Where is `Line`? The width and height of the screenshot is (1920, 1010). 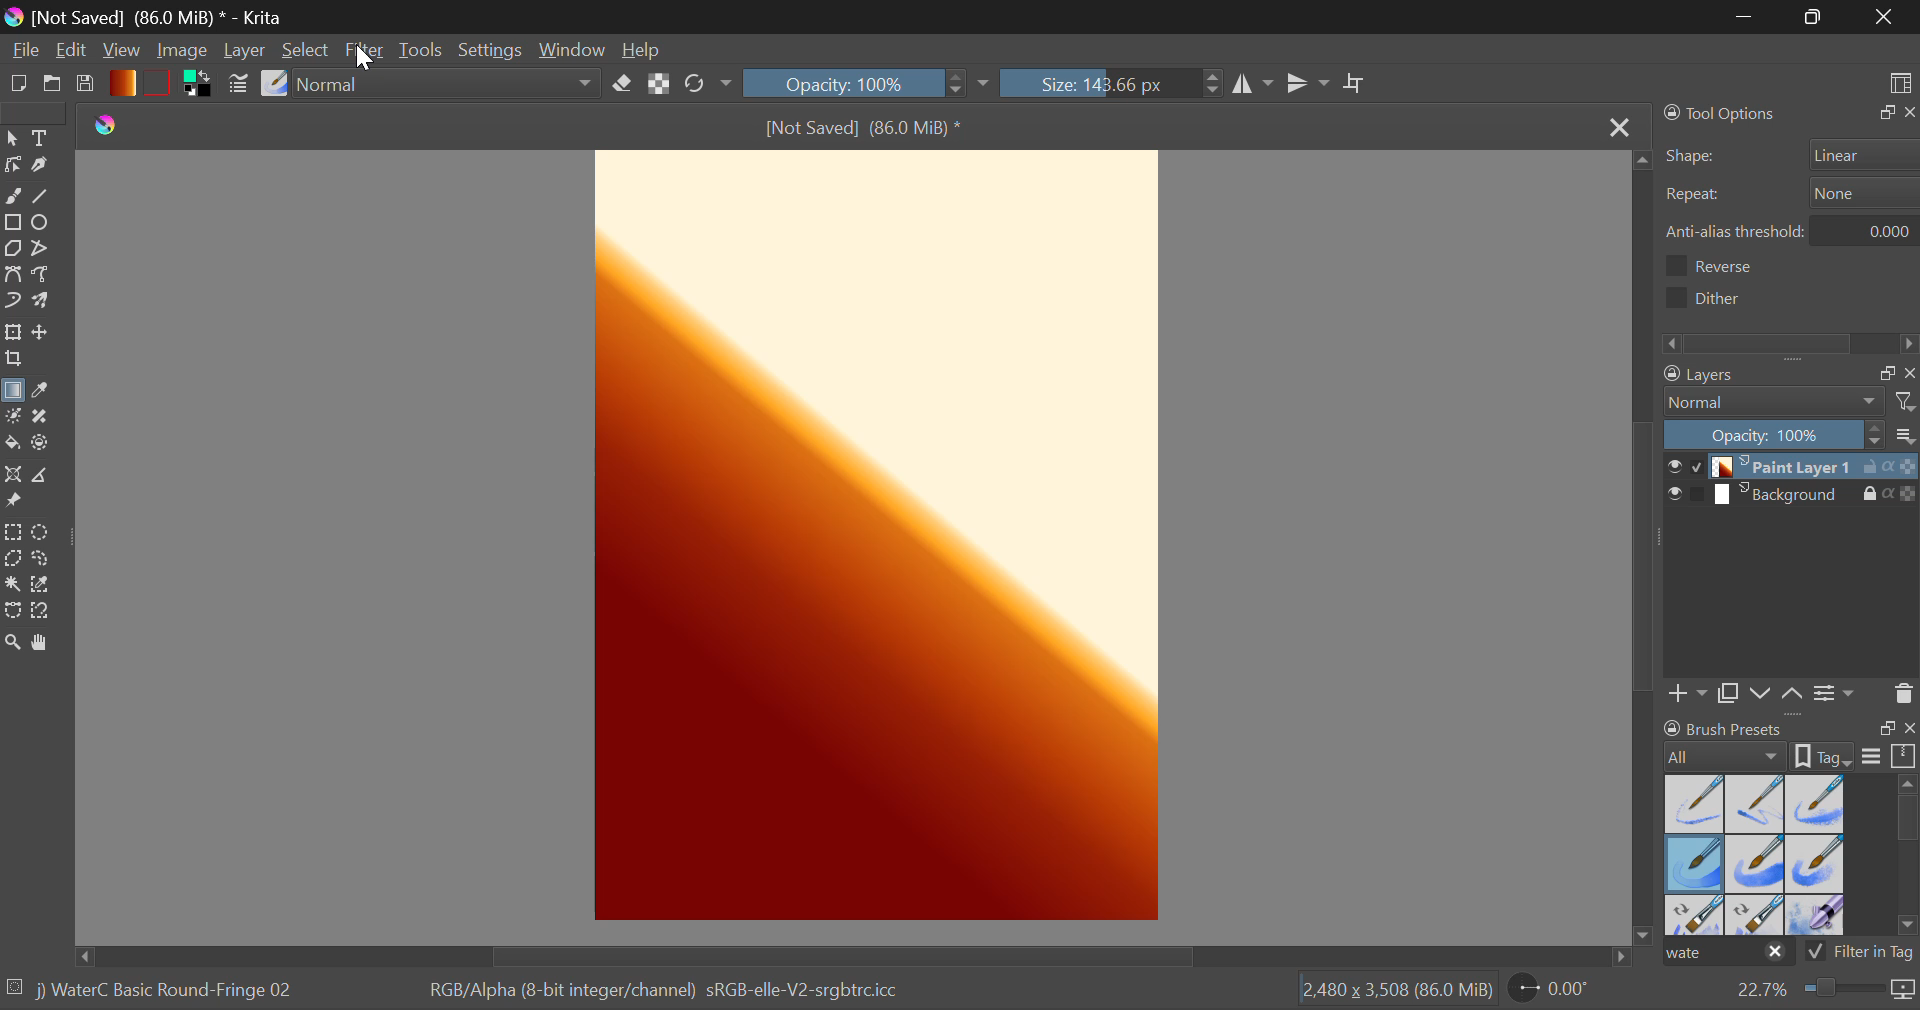
Line is located at coordinates (47, 195).